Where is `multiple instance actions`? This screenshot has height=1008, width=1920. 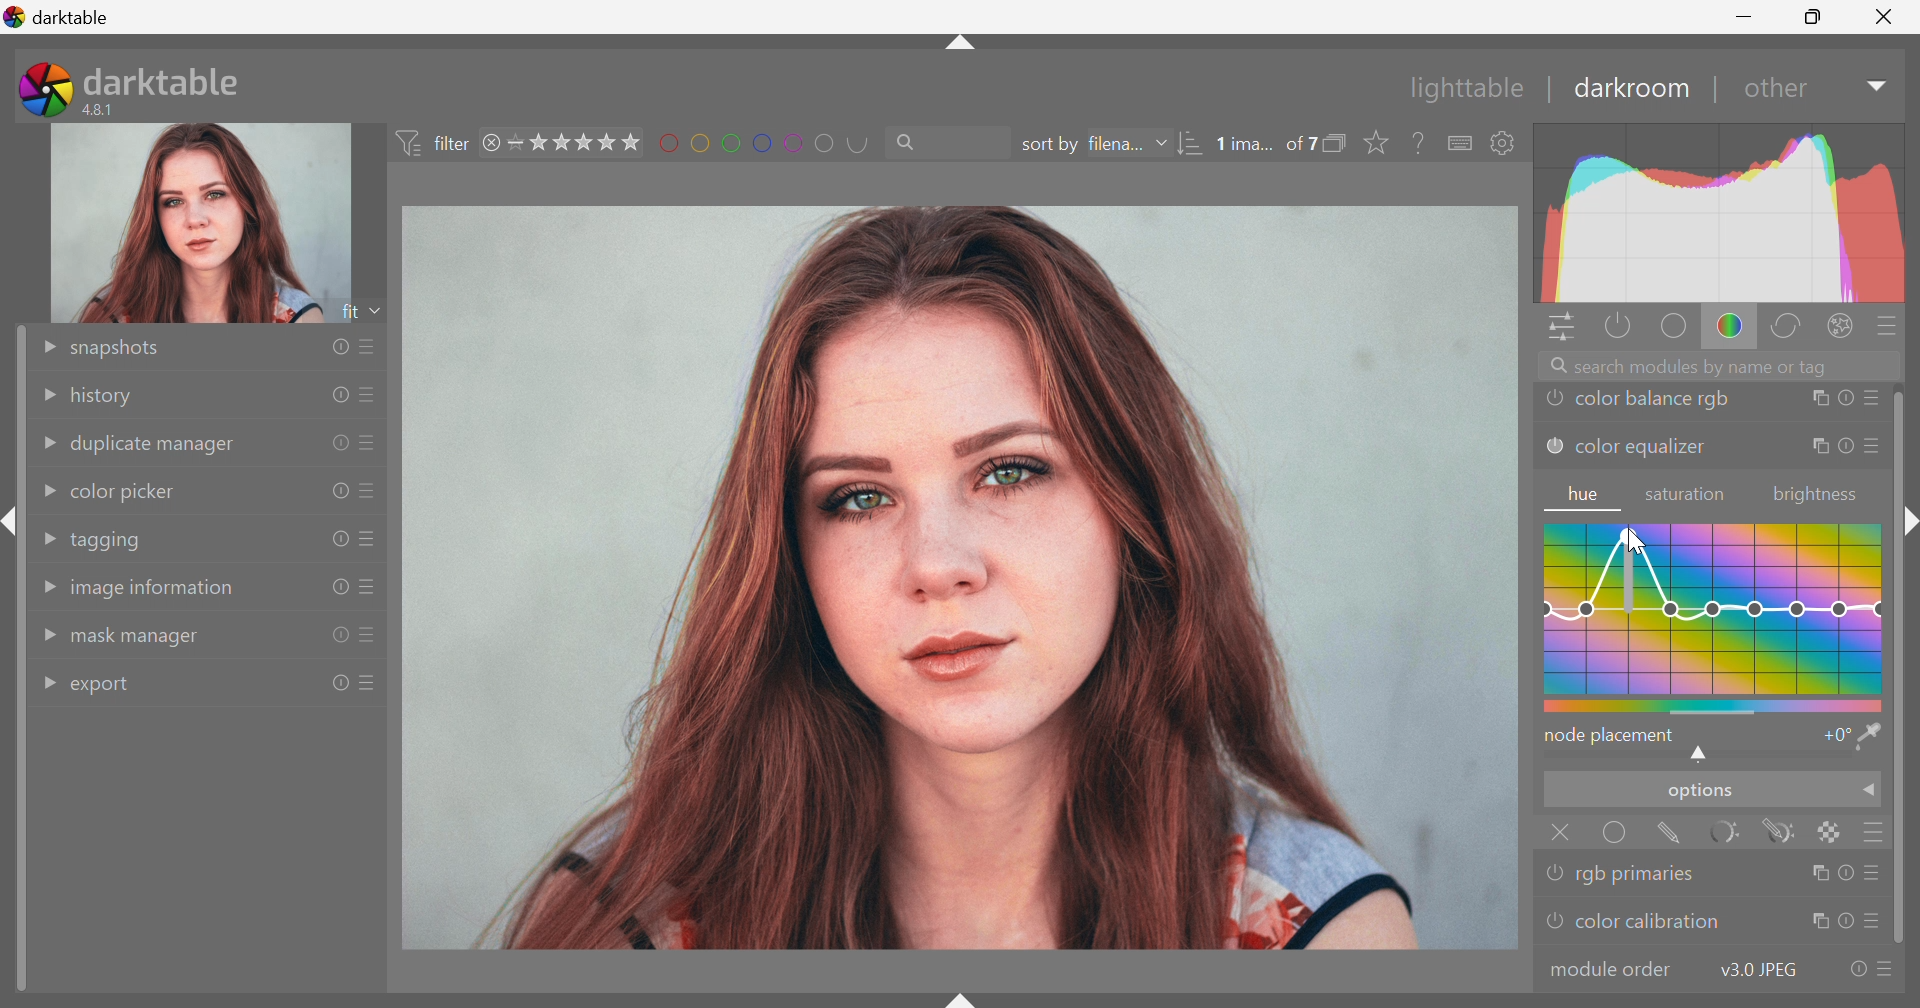 multiple instance actions is located at coordinates (1817, 400).